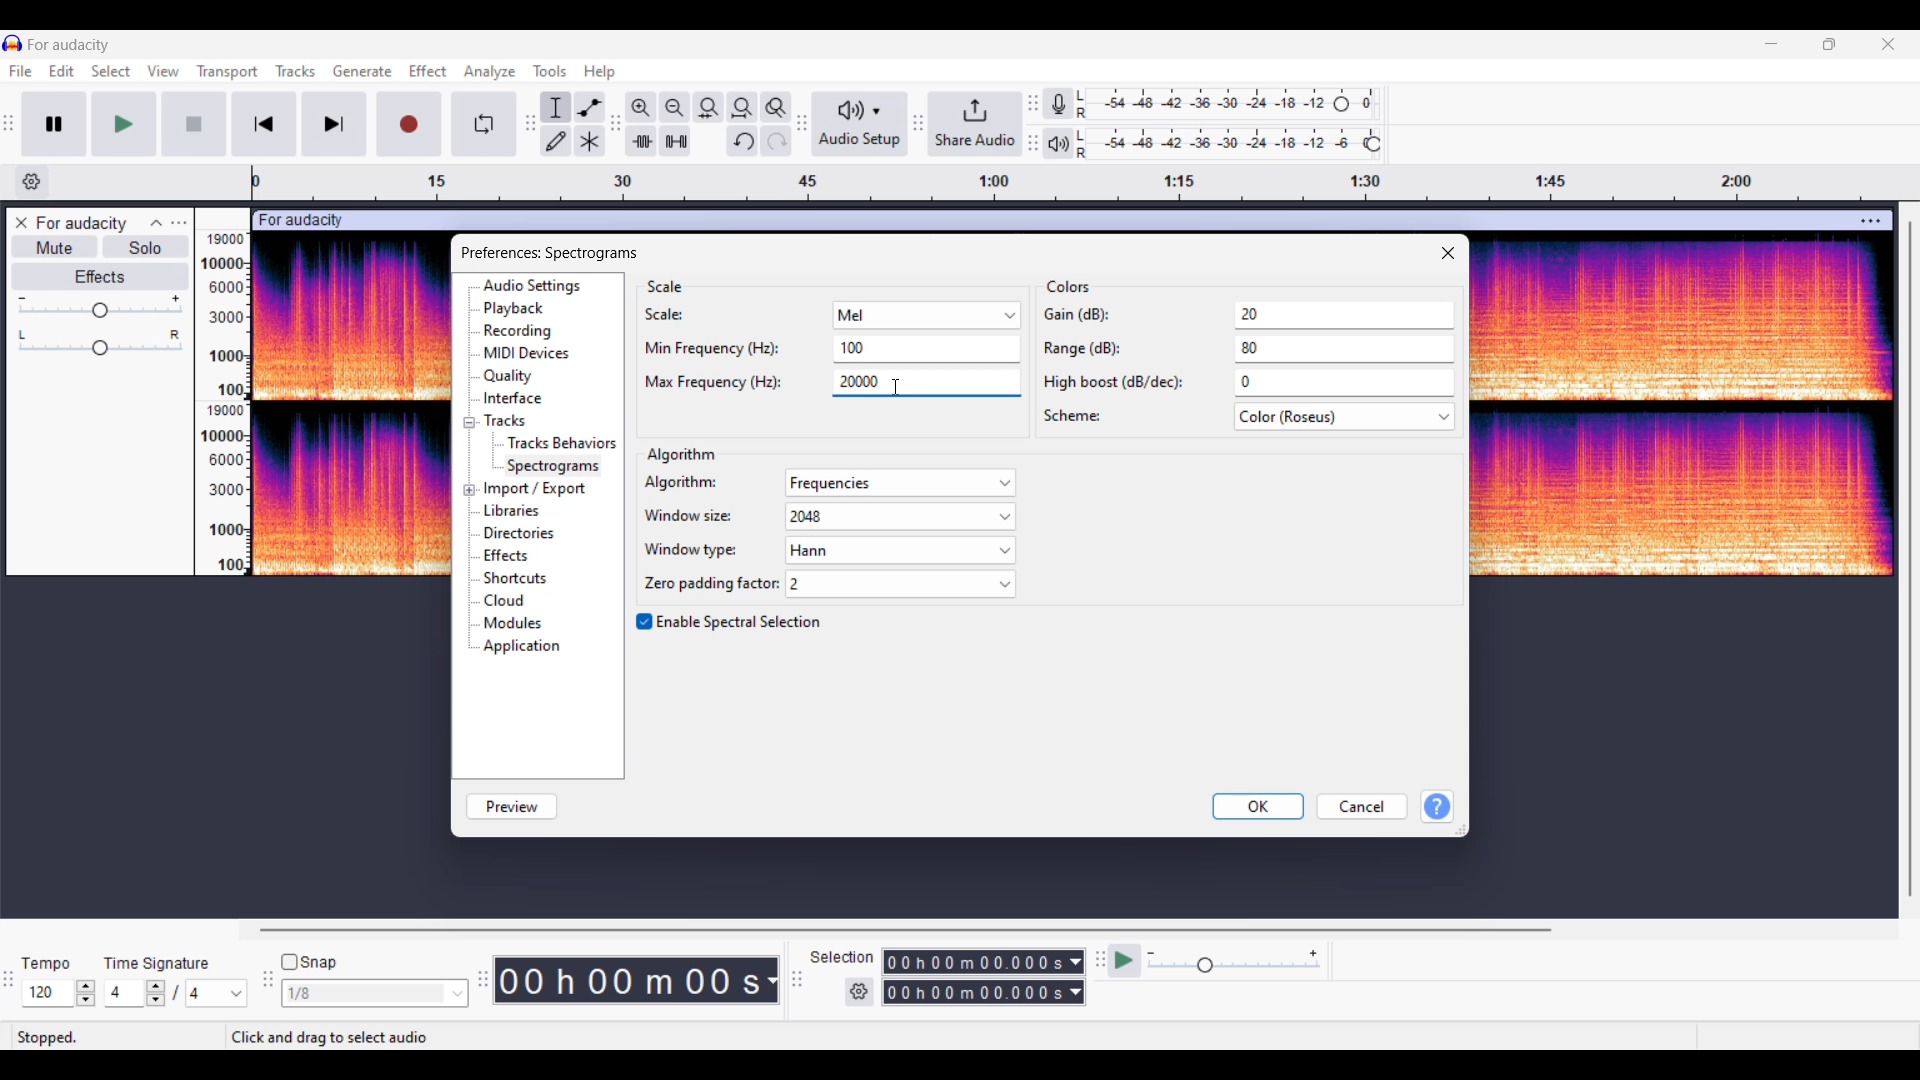 This screenshot has width=1920, height=1080. Describe the element at coordinates (975, 123) in the screenshot. I see `Share audio` at that location.